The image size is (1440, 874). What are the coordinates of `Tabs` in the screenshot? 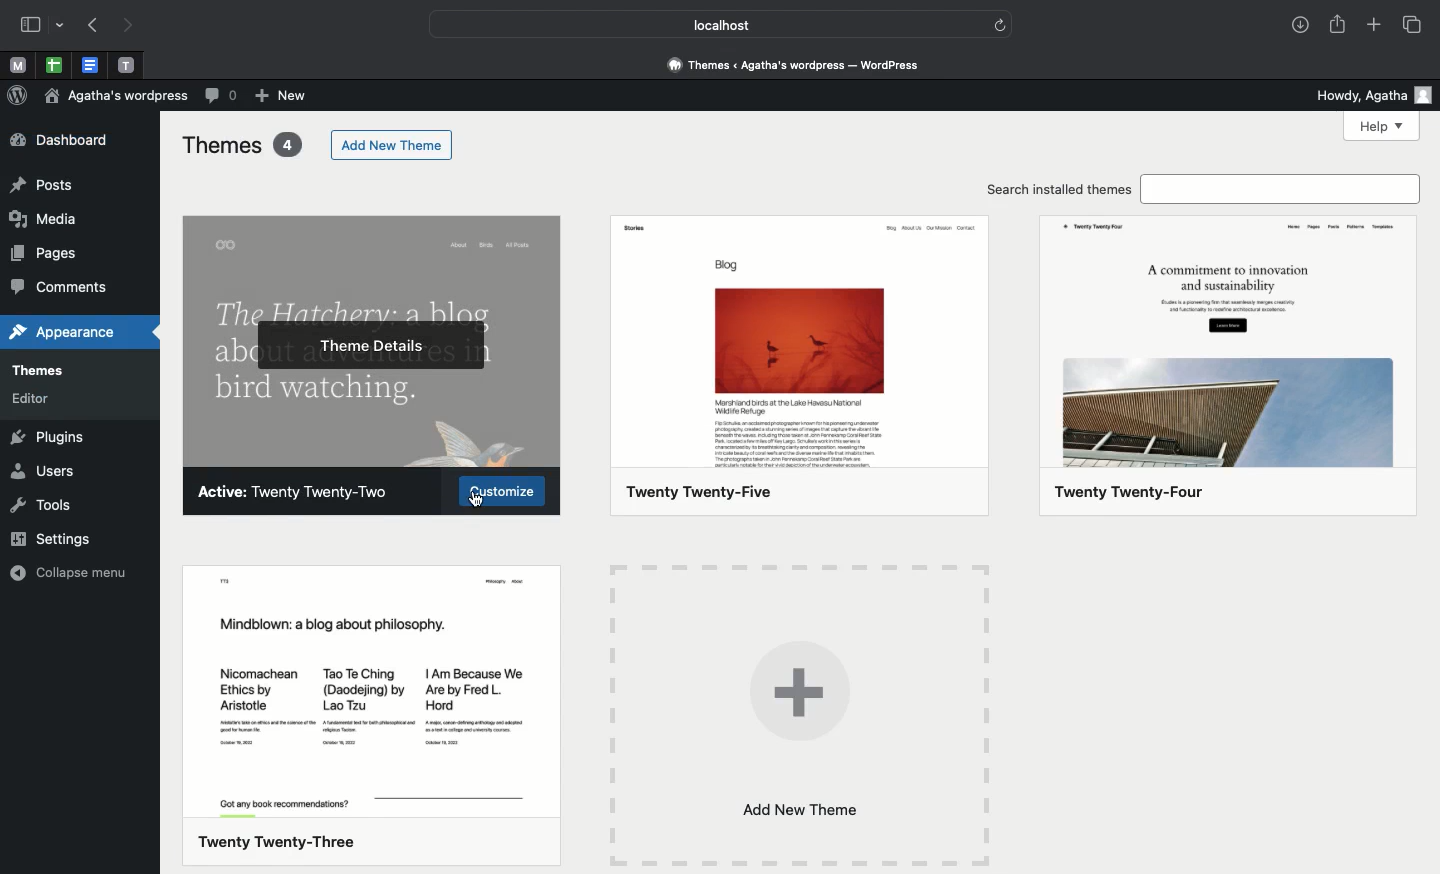 It's located at (1414, 25).